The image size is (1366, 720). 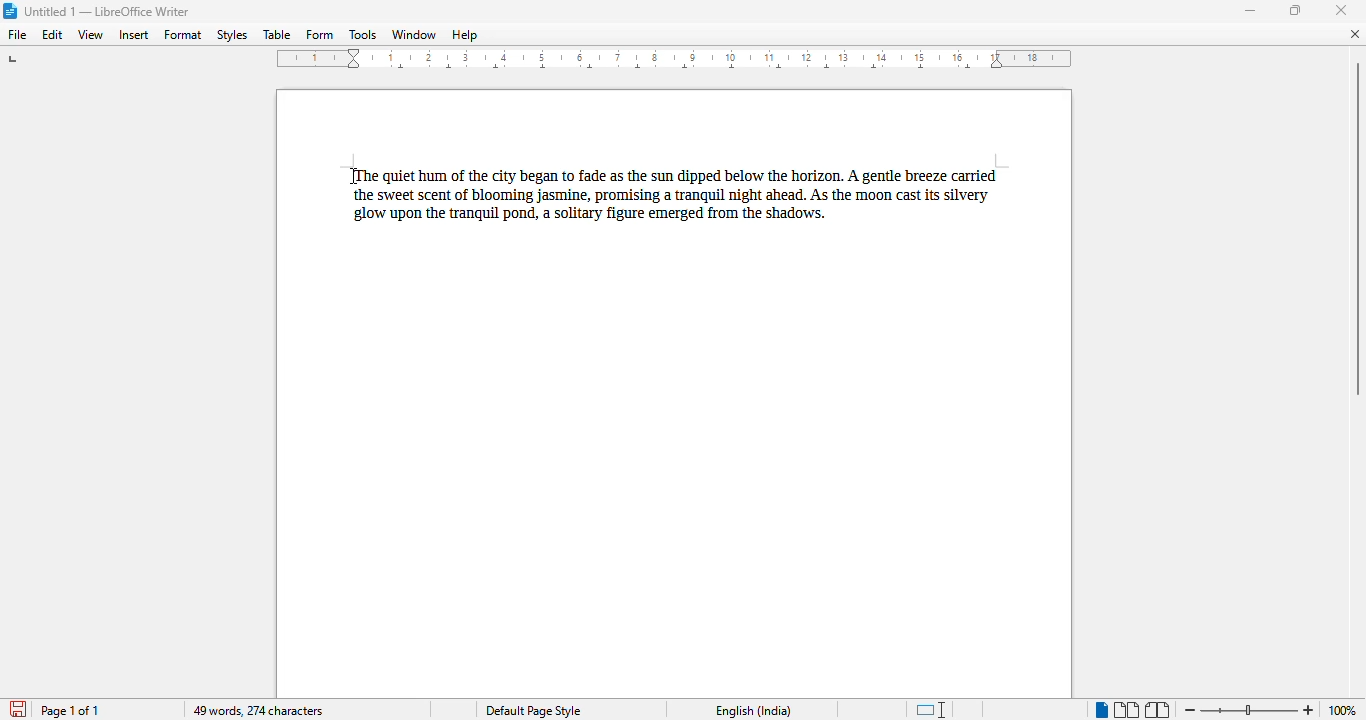 I want to click on cursor, so click(x=353, y=176).